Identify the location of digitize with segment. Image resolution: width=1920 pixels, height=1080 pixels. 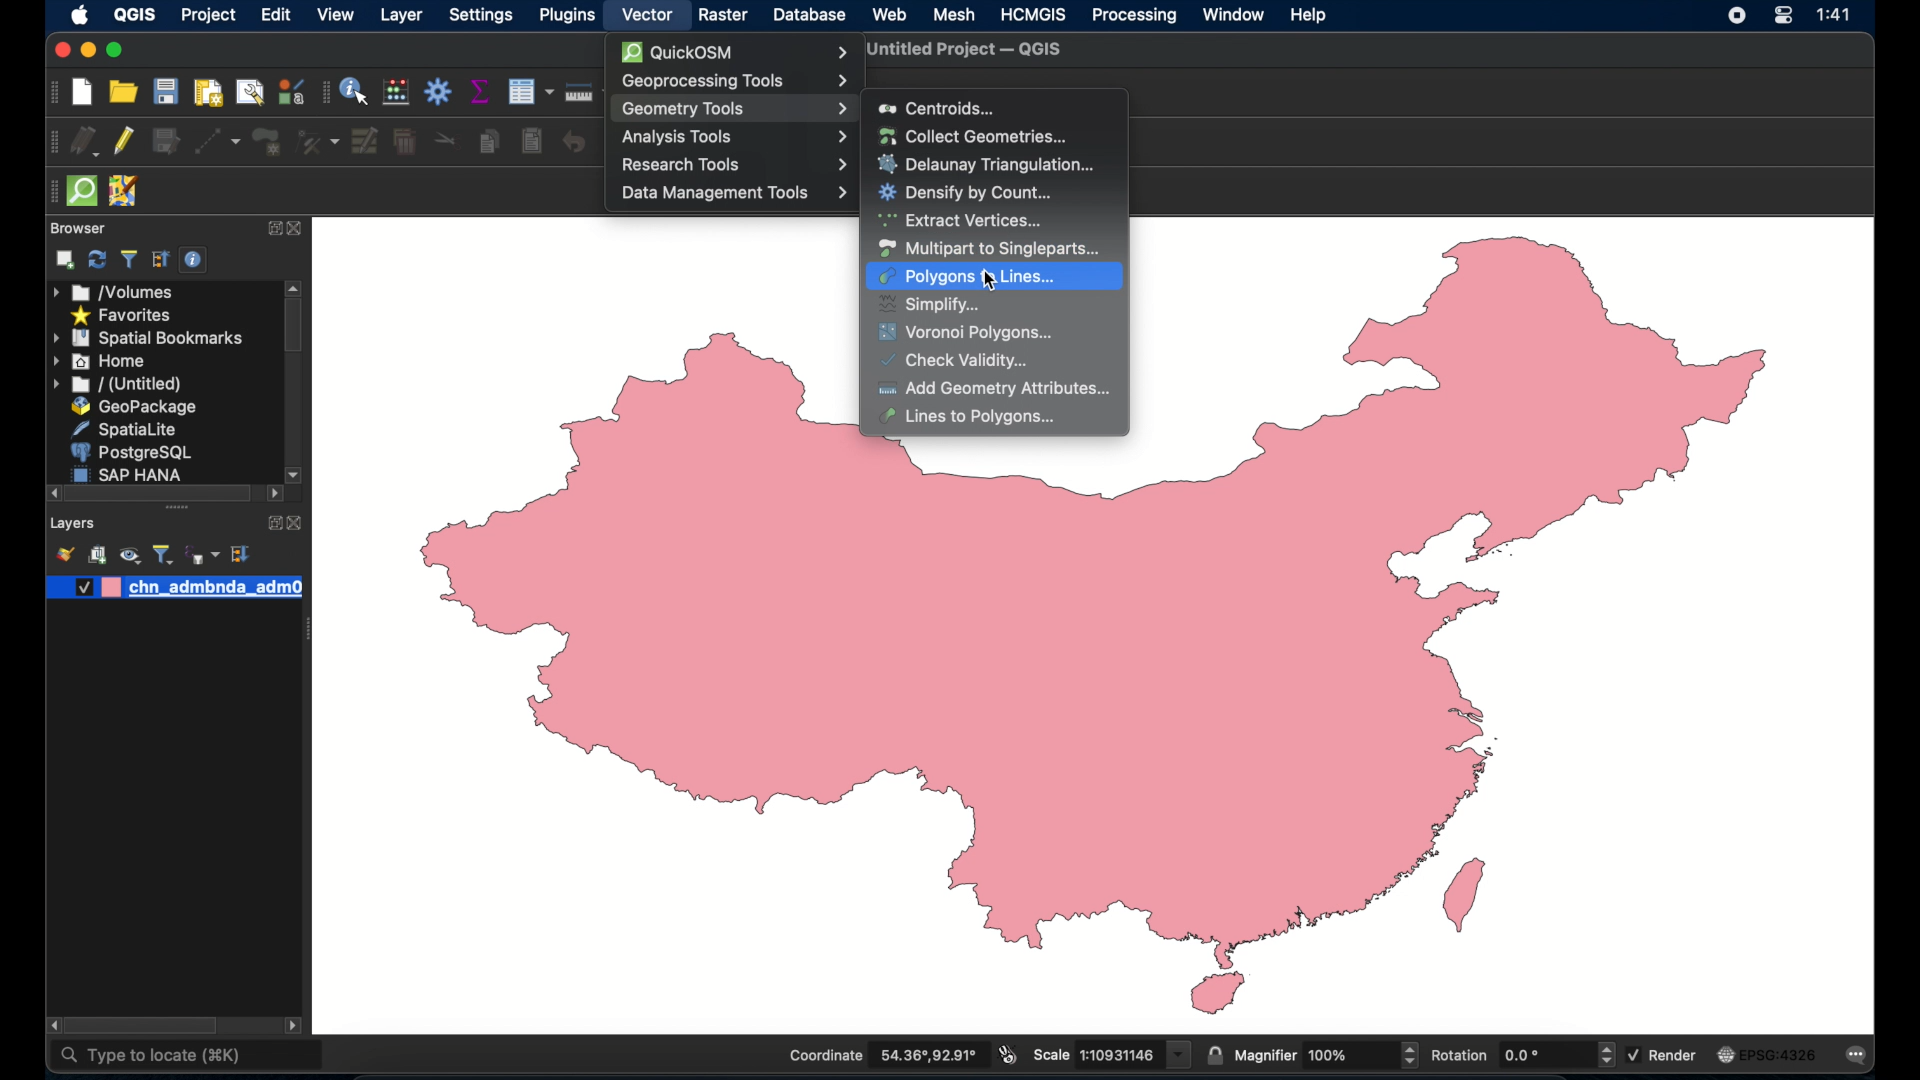
(217, 141).